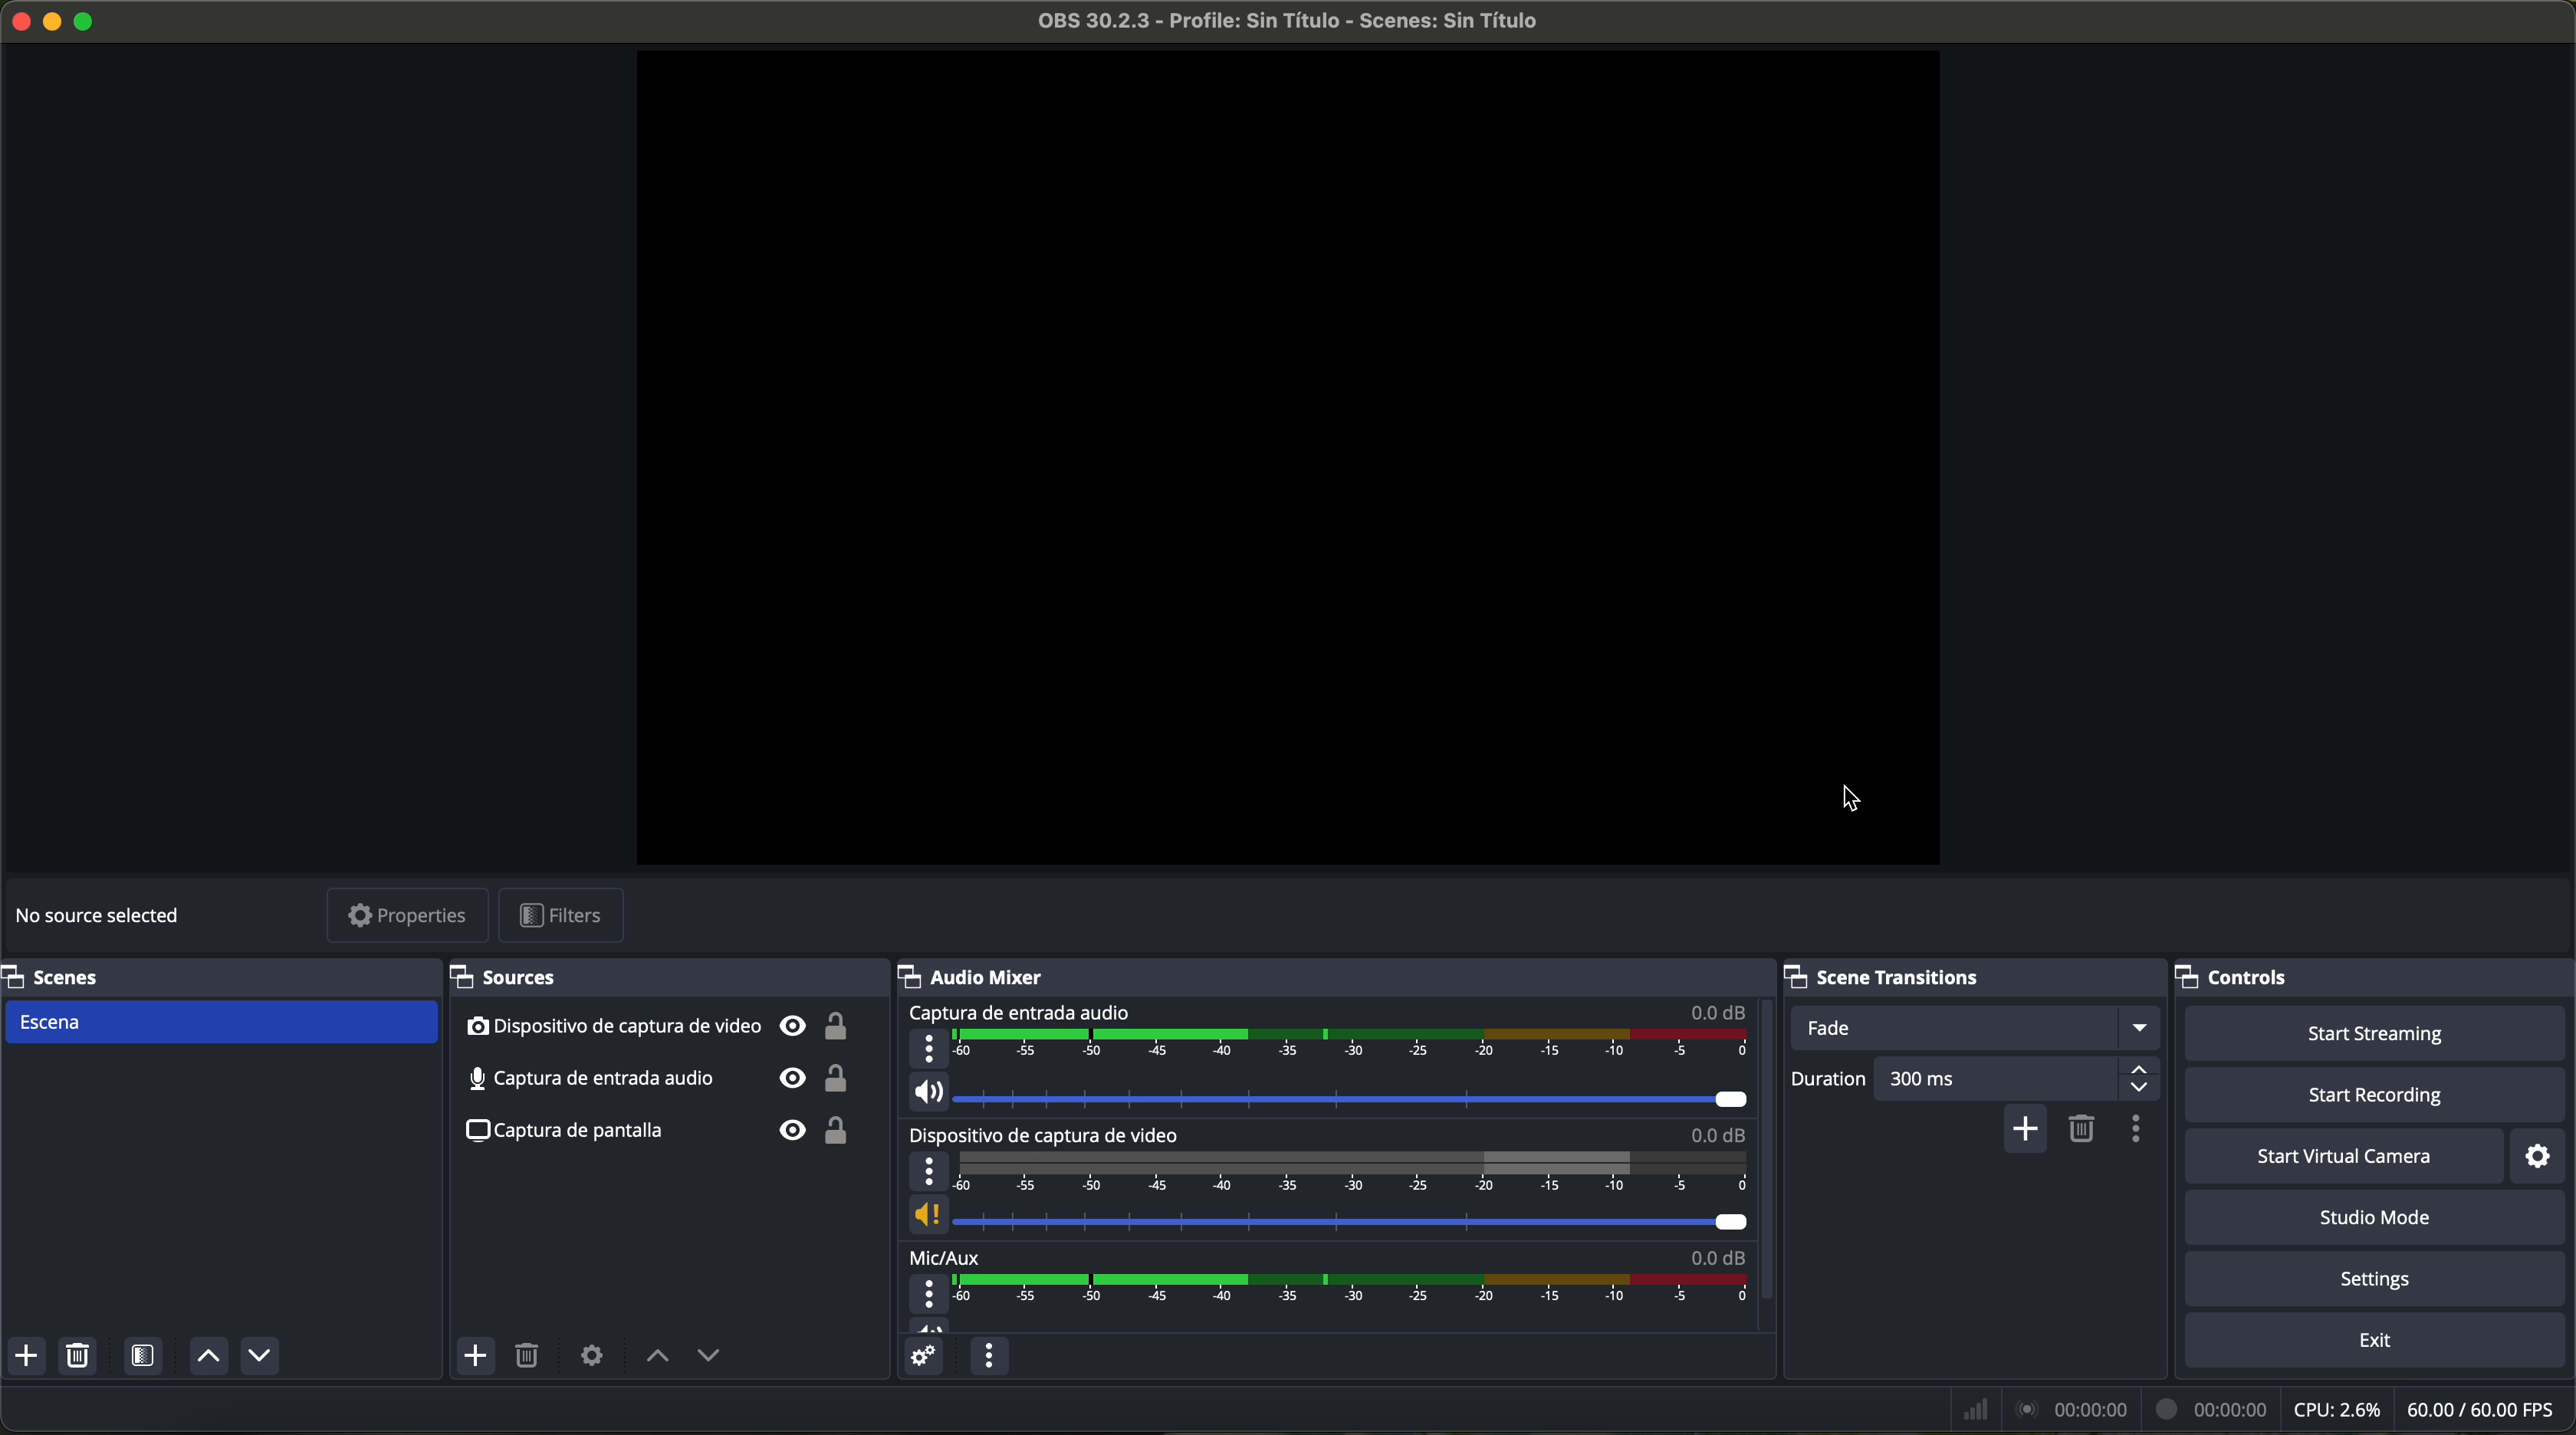 The width and height of the screenshot is (2576, 1435). What do you see at coordinates (660, 978) in the screenshot?
I see `sources` at bounding box center [660, 978].